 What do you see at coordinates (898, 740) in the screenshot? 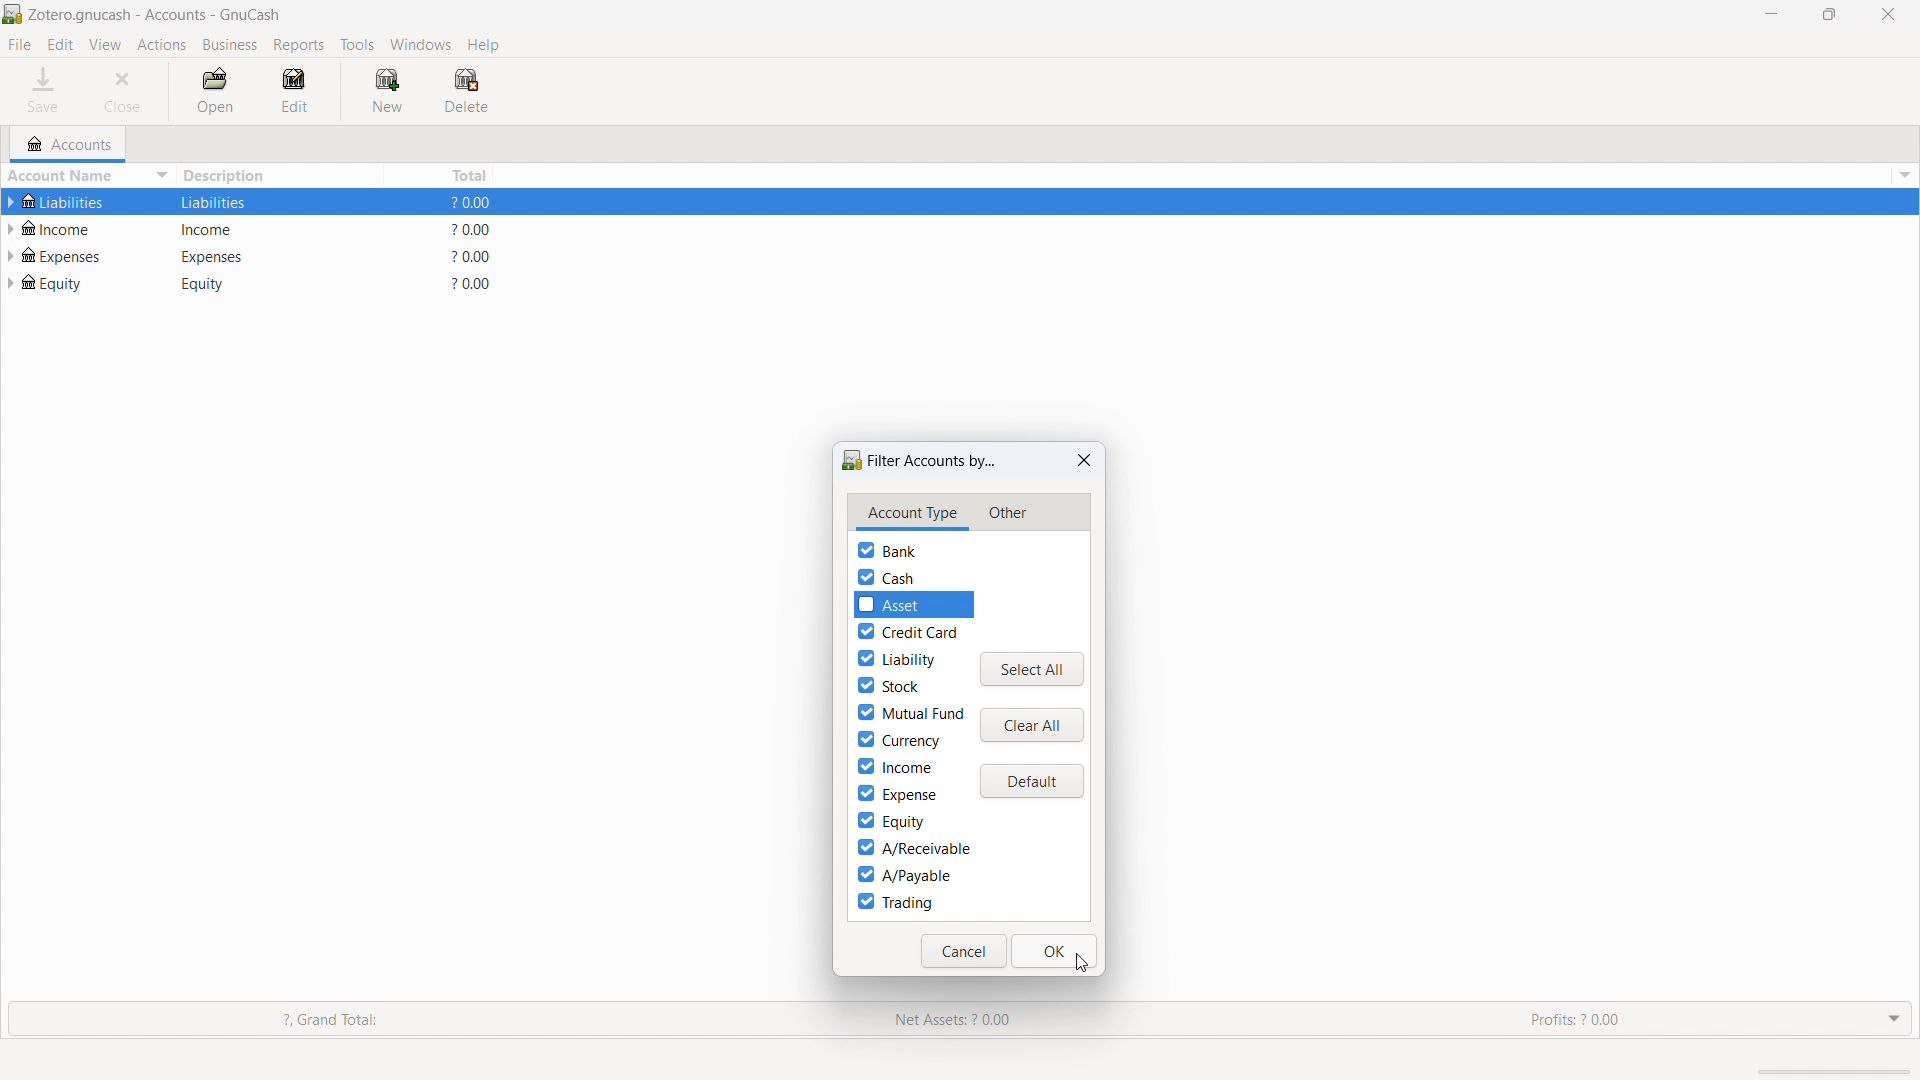
I see `currency` at bounding box center [898, 740].